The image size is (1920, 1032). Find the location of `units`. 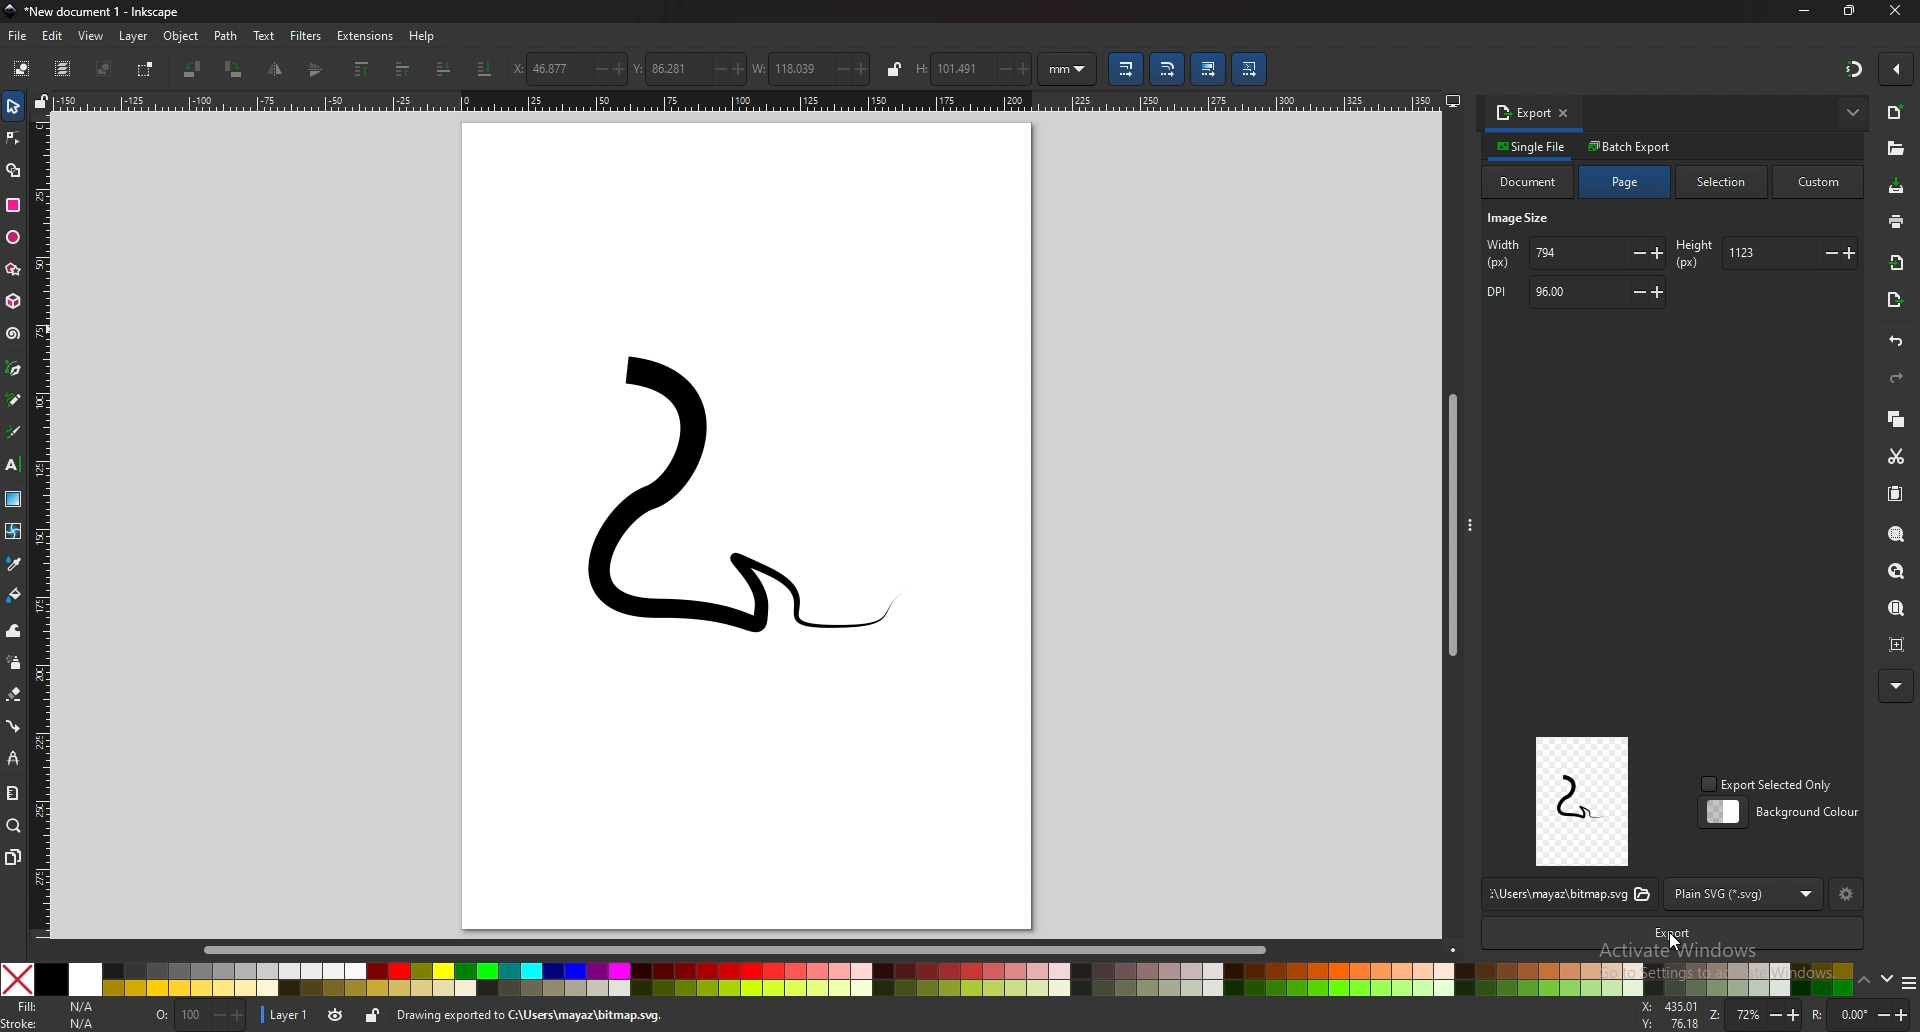

units is located at coordinates (1068, 69).